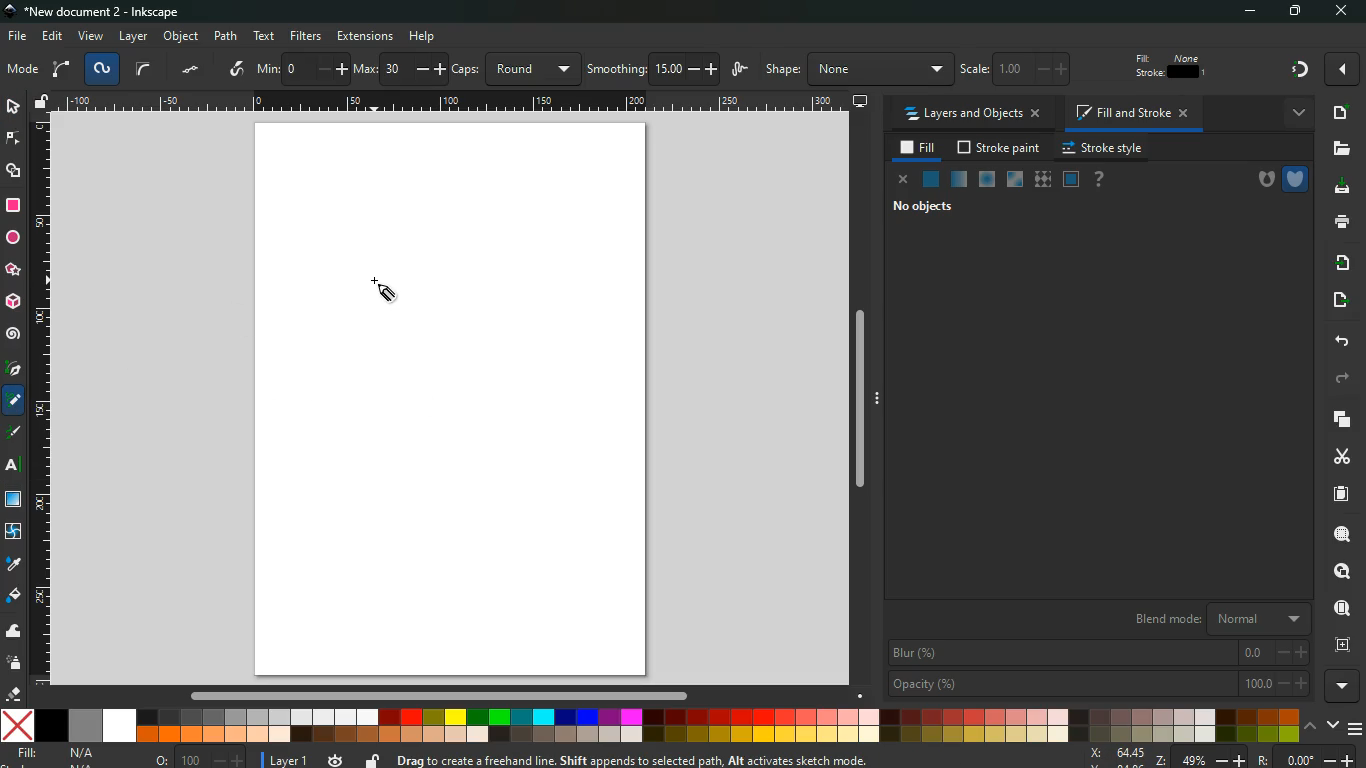 This screenshot has height=768, width=1366. Describe the element at coordinates (1339, 532) in the screenshot. I see `search` at that location.